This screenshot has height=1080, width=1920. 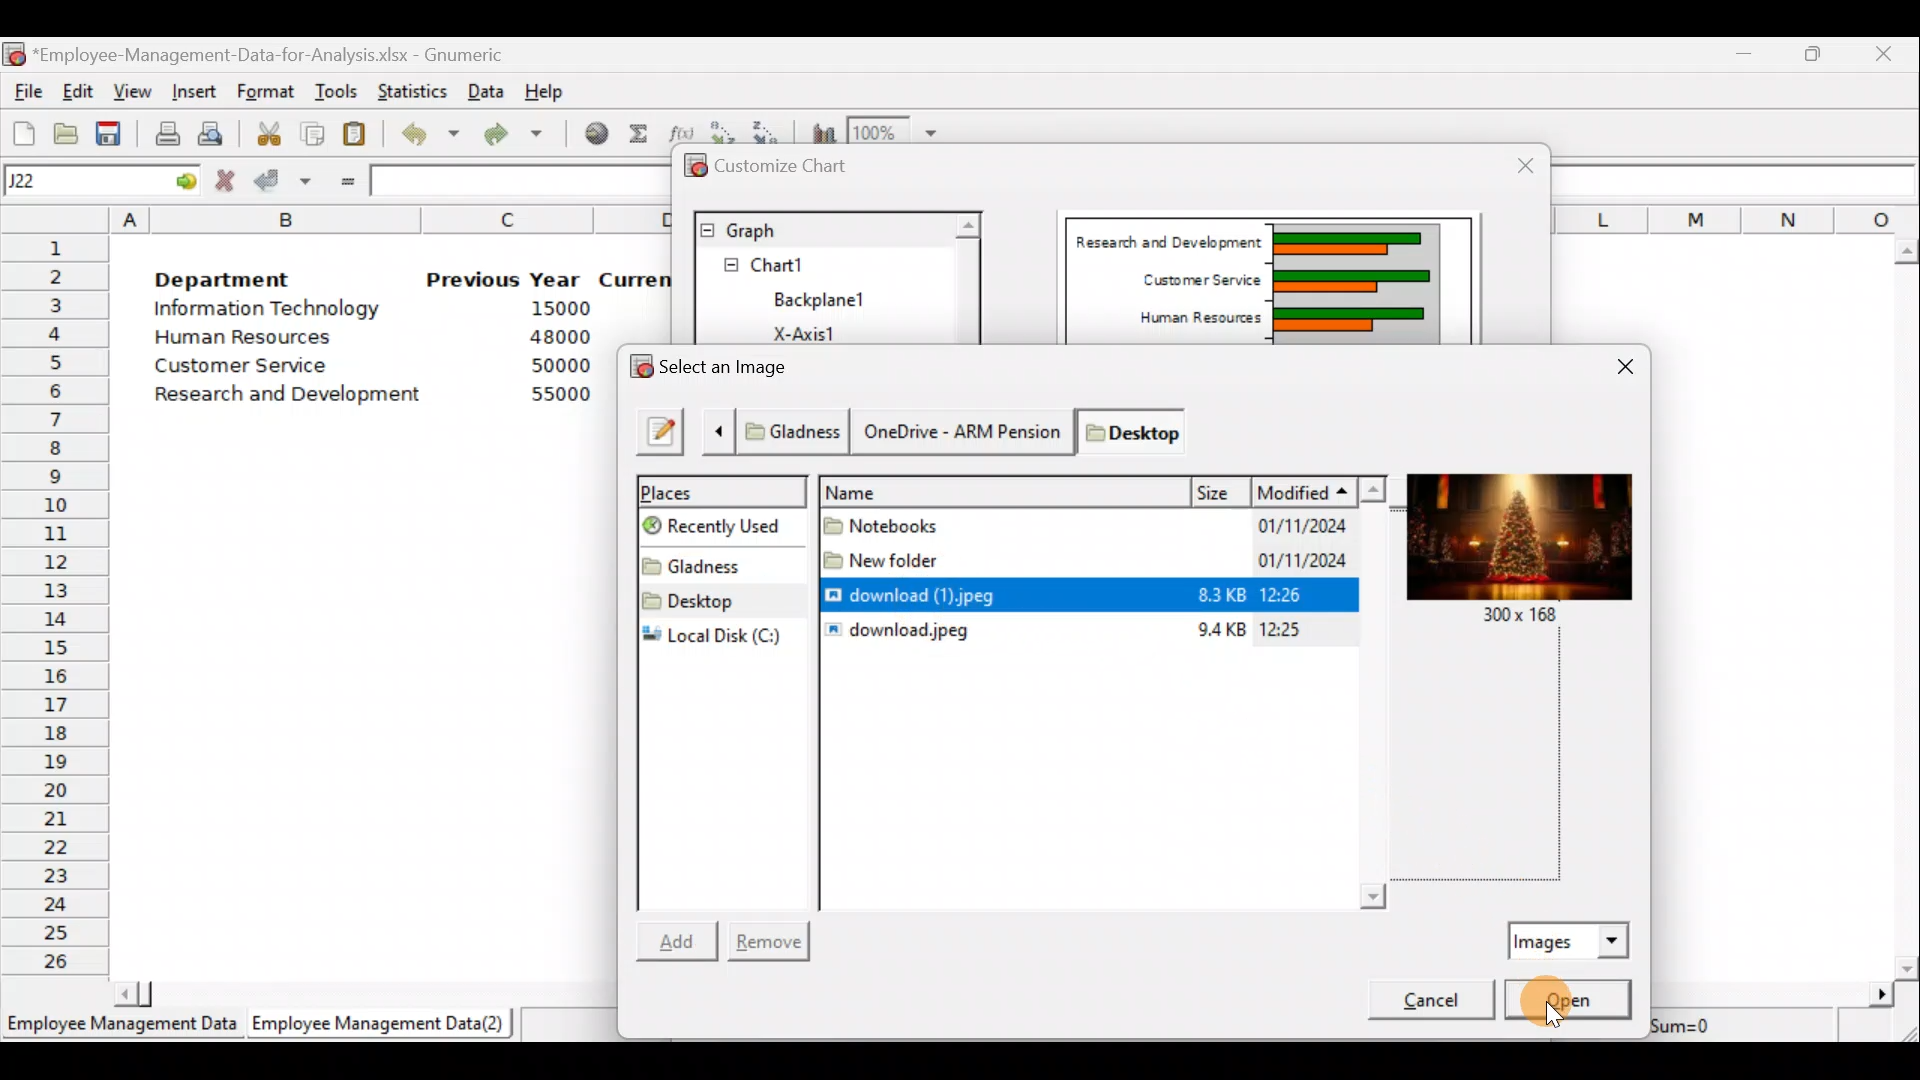 I want to click on Human Resources, so click(x=258, y=339).